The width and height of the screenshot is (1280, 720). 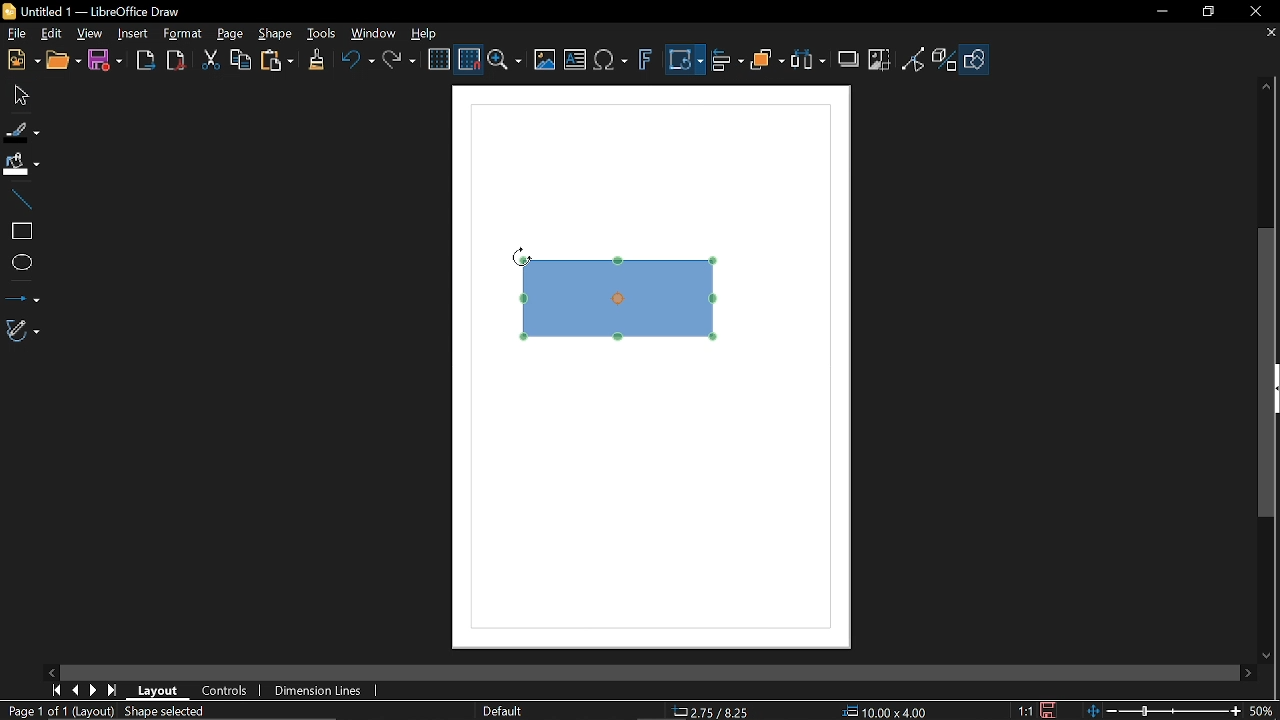 What do you see at coordinates (1270, 656) in the screenshot?
I see `Move down` at bounding box center [1270, 656].